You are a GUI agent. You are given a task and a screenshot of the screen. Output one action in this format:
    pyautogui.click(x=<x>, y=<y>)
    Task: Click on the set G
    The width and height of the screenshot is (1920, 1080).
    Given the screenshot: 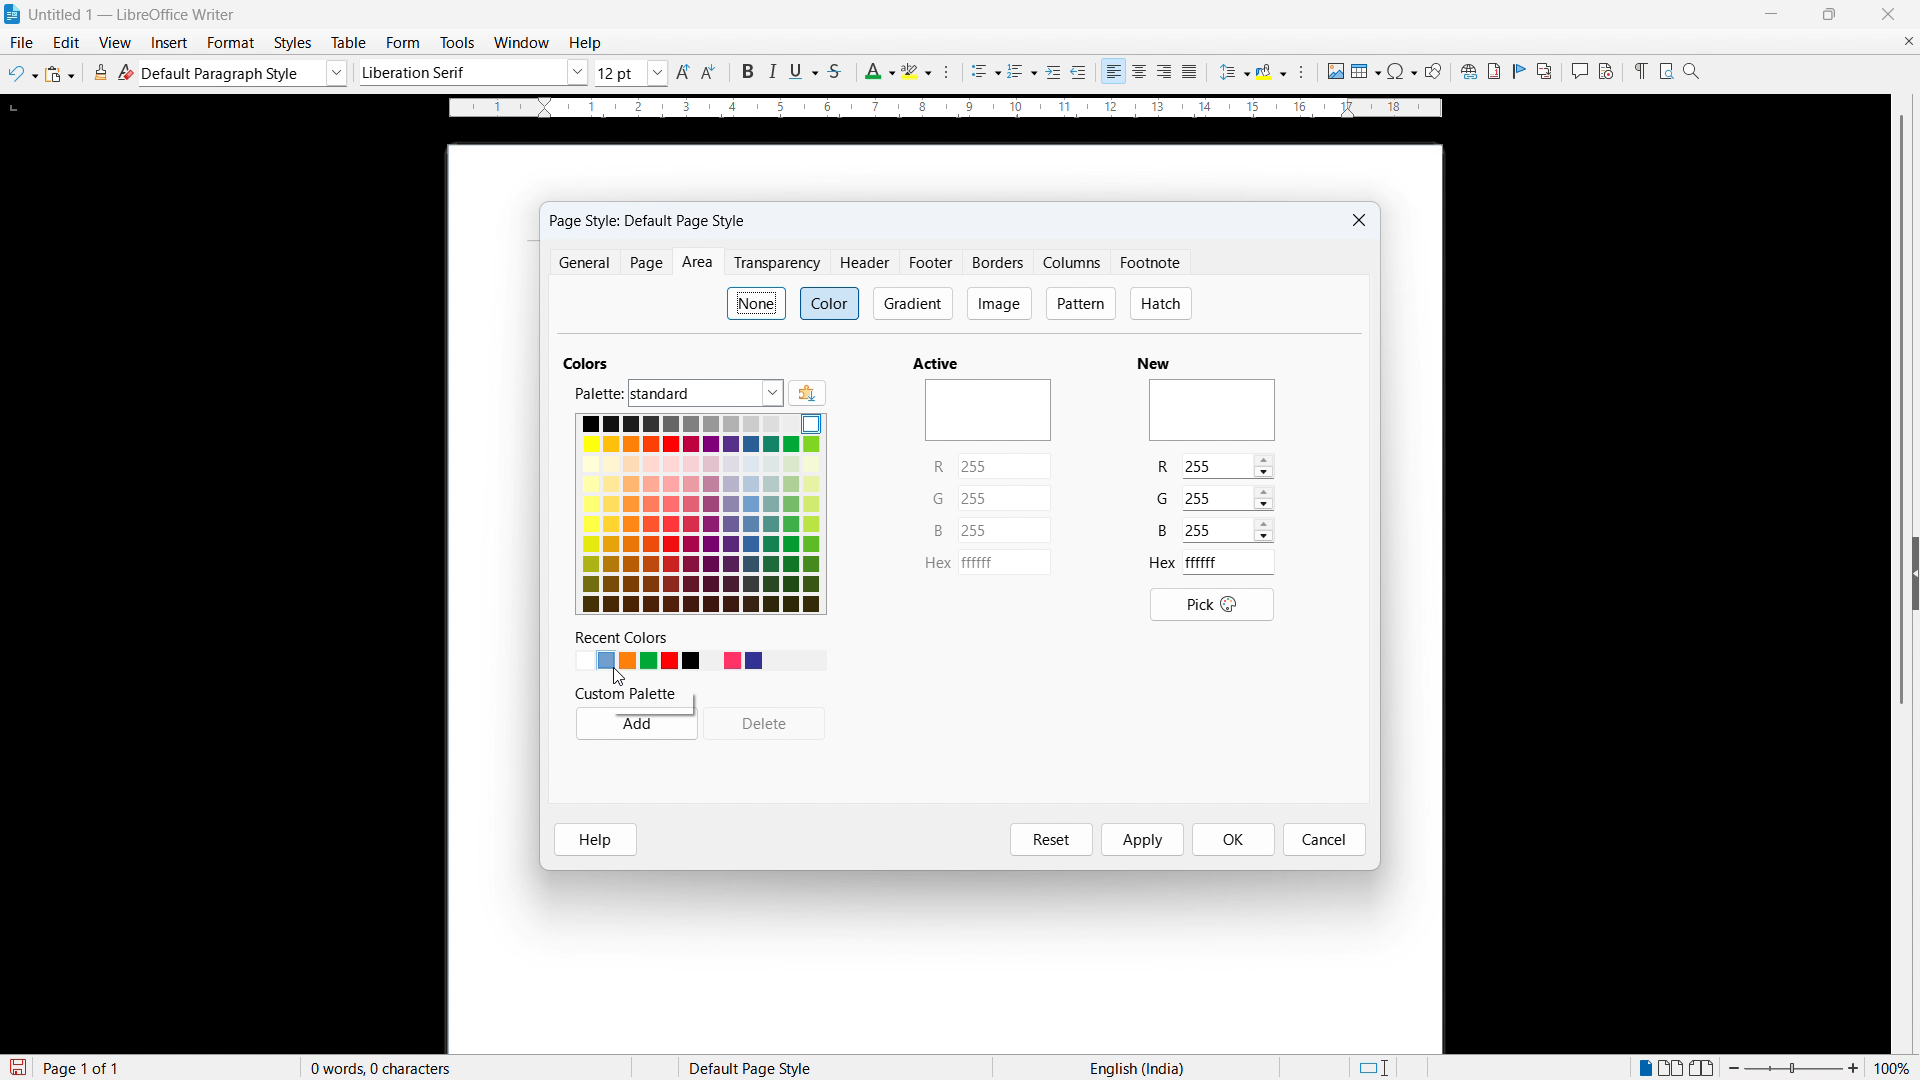 What is the action you would take?
    pyautogui.click(x=1226, y=497)
    